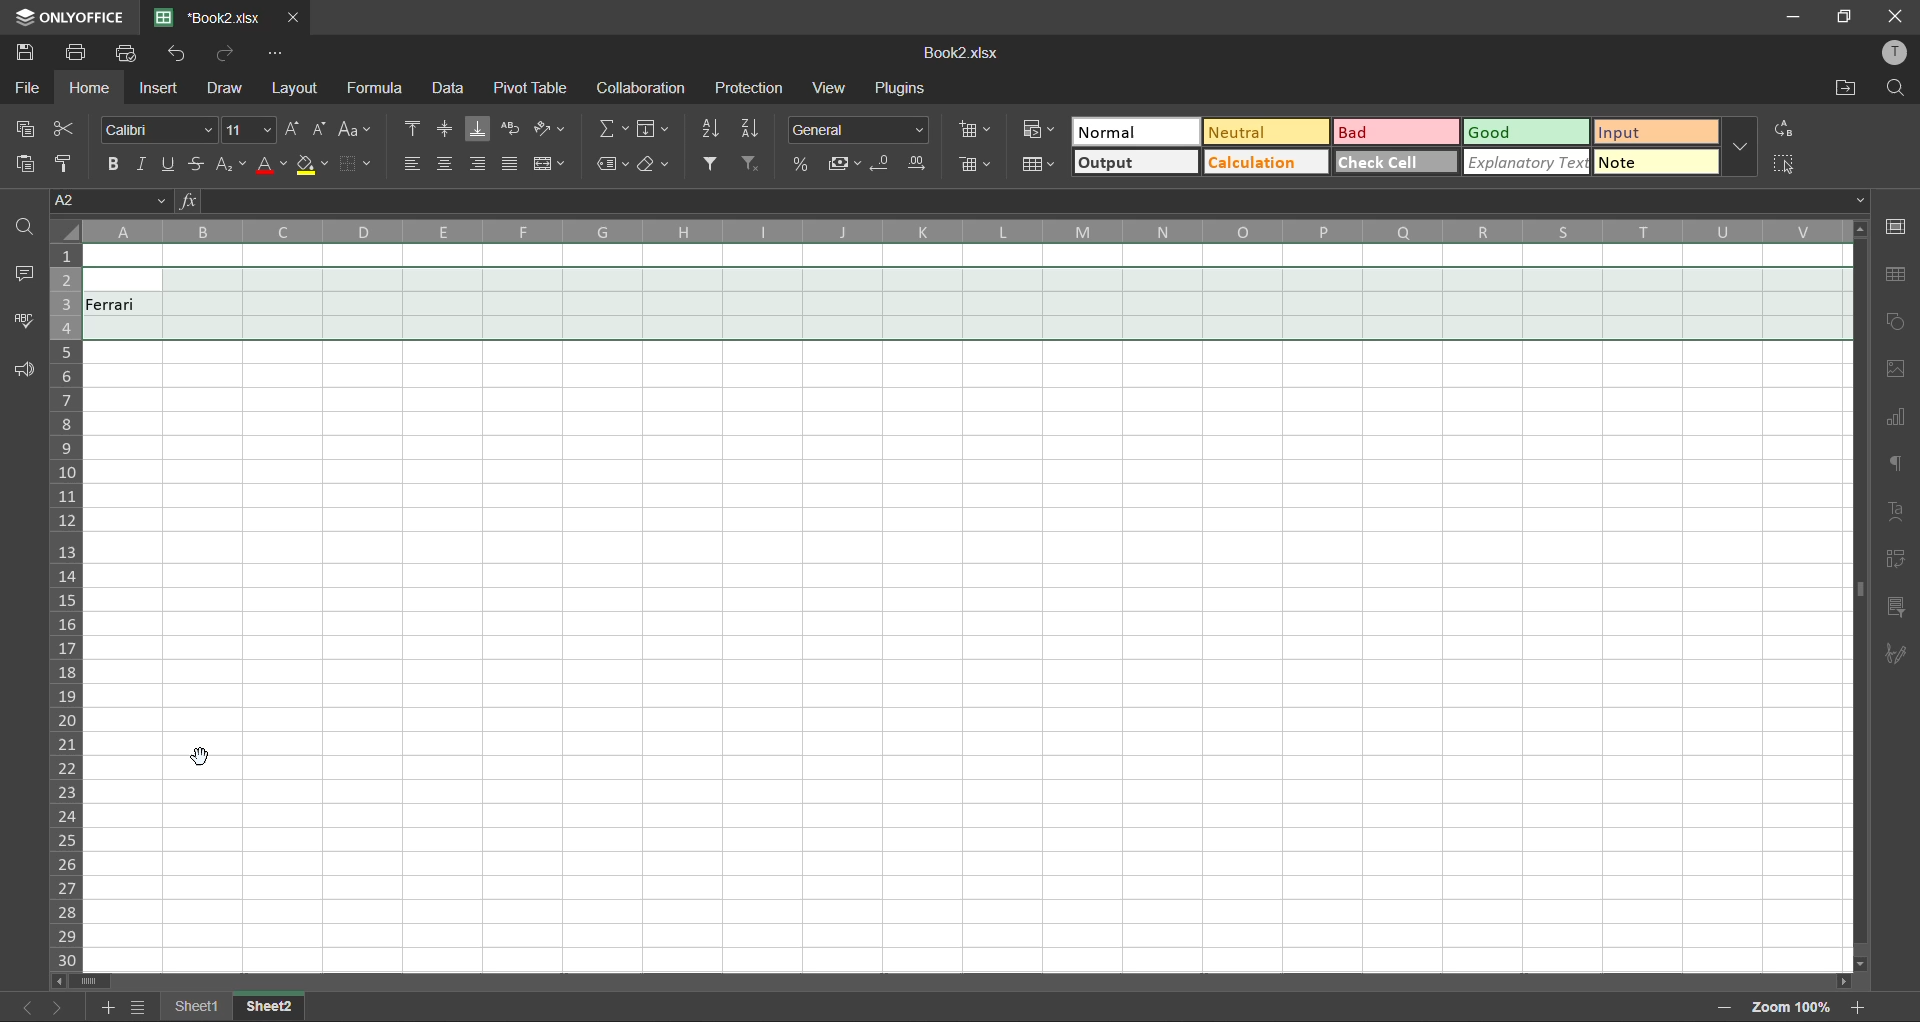  Describe the element at coordinates (28, 86) in the screenshot. I see `file` at that location.